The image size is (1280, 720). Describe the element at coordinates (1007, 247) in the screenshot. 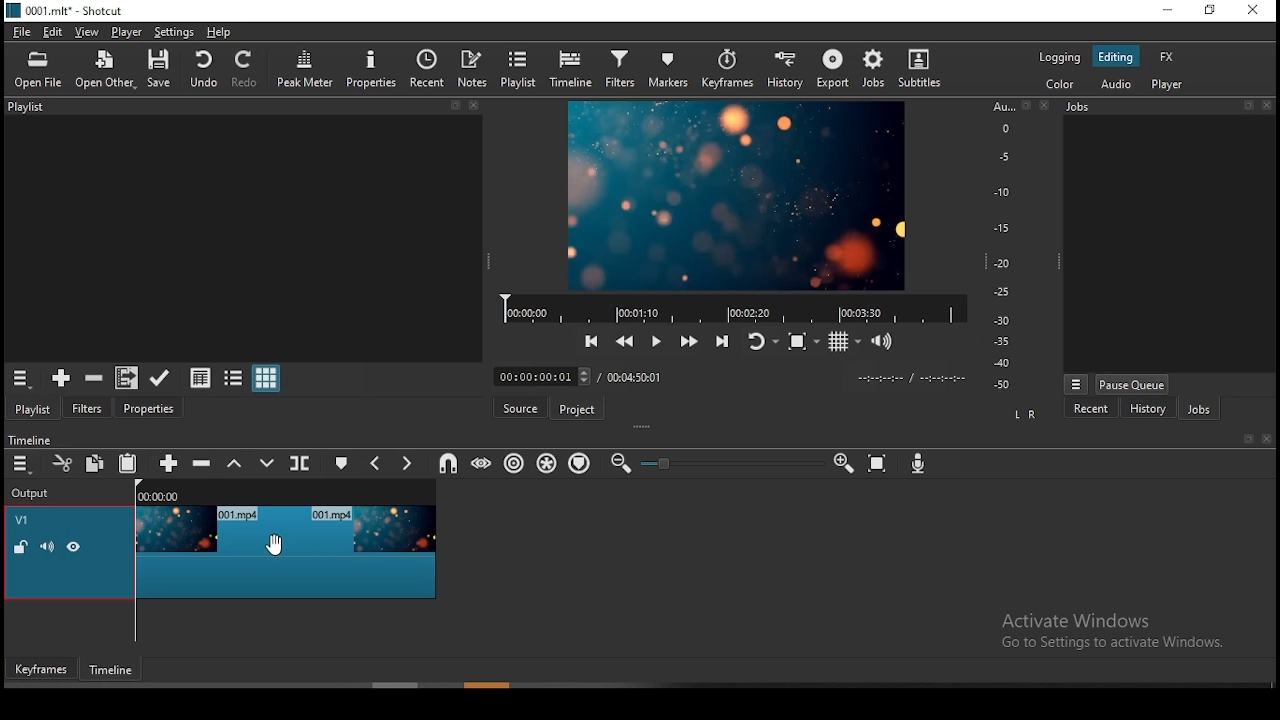

I see `scale` at that location.